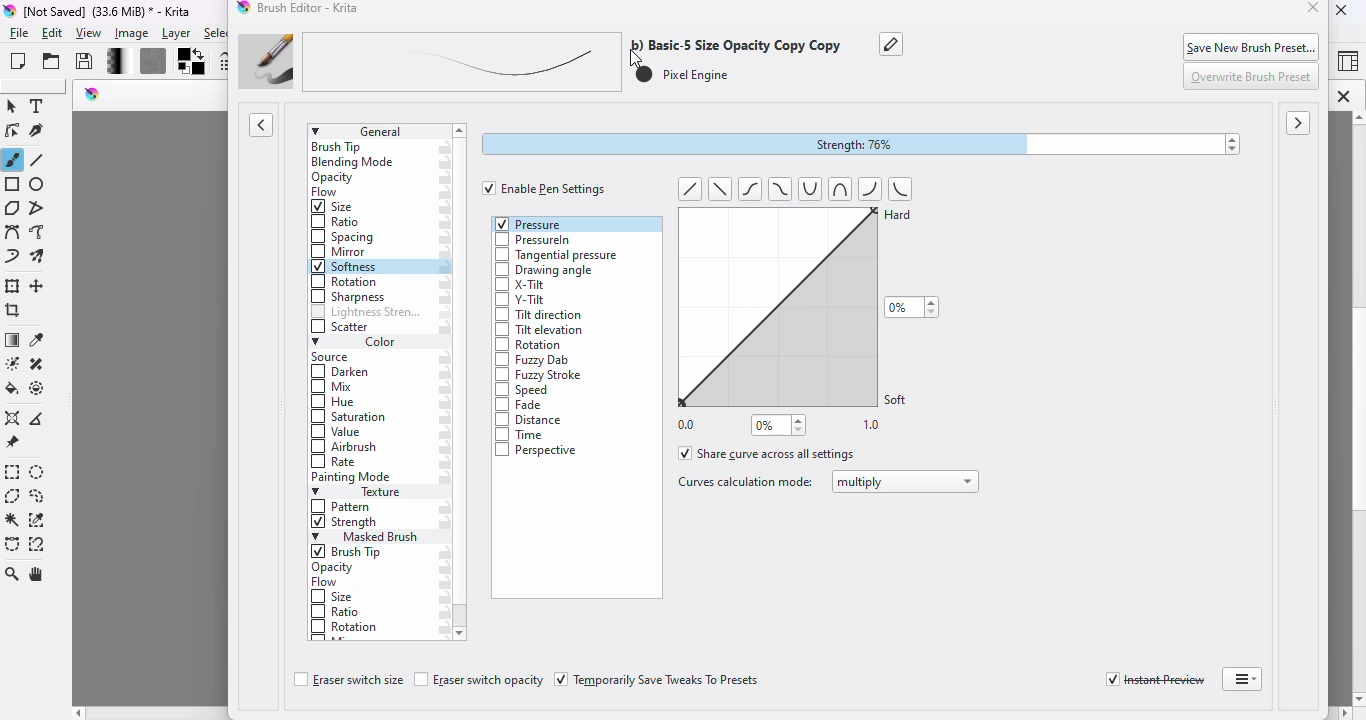 The height and width of the screenshot is (720, 1366). I want to click on polygon tool, so click(12, 207).